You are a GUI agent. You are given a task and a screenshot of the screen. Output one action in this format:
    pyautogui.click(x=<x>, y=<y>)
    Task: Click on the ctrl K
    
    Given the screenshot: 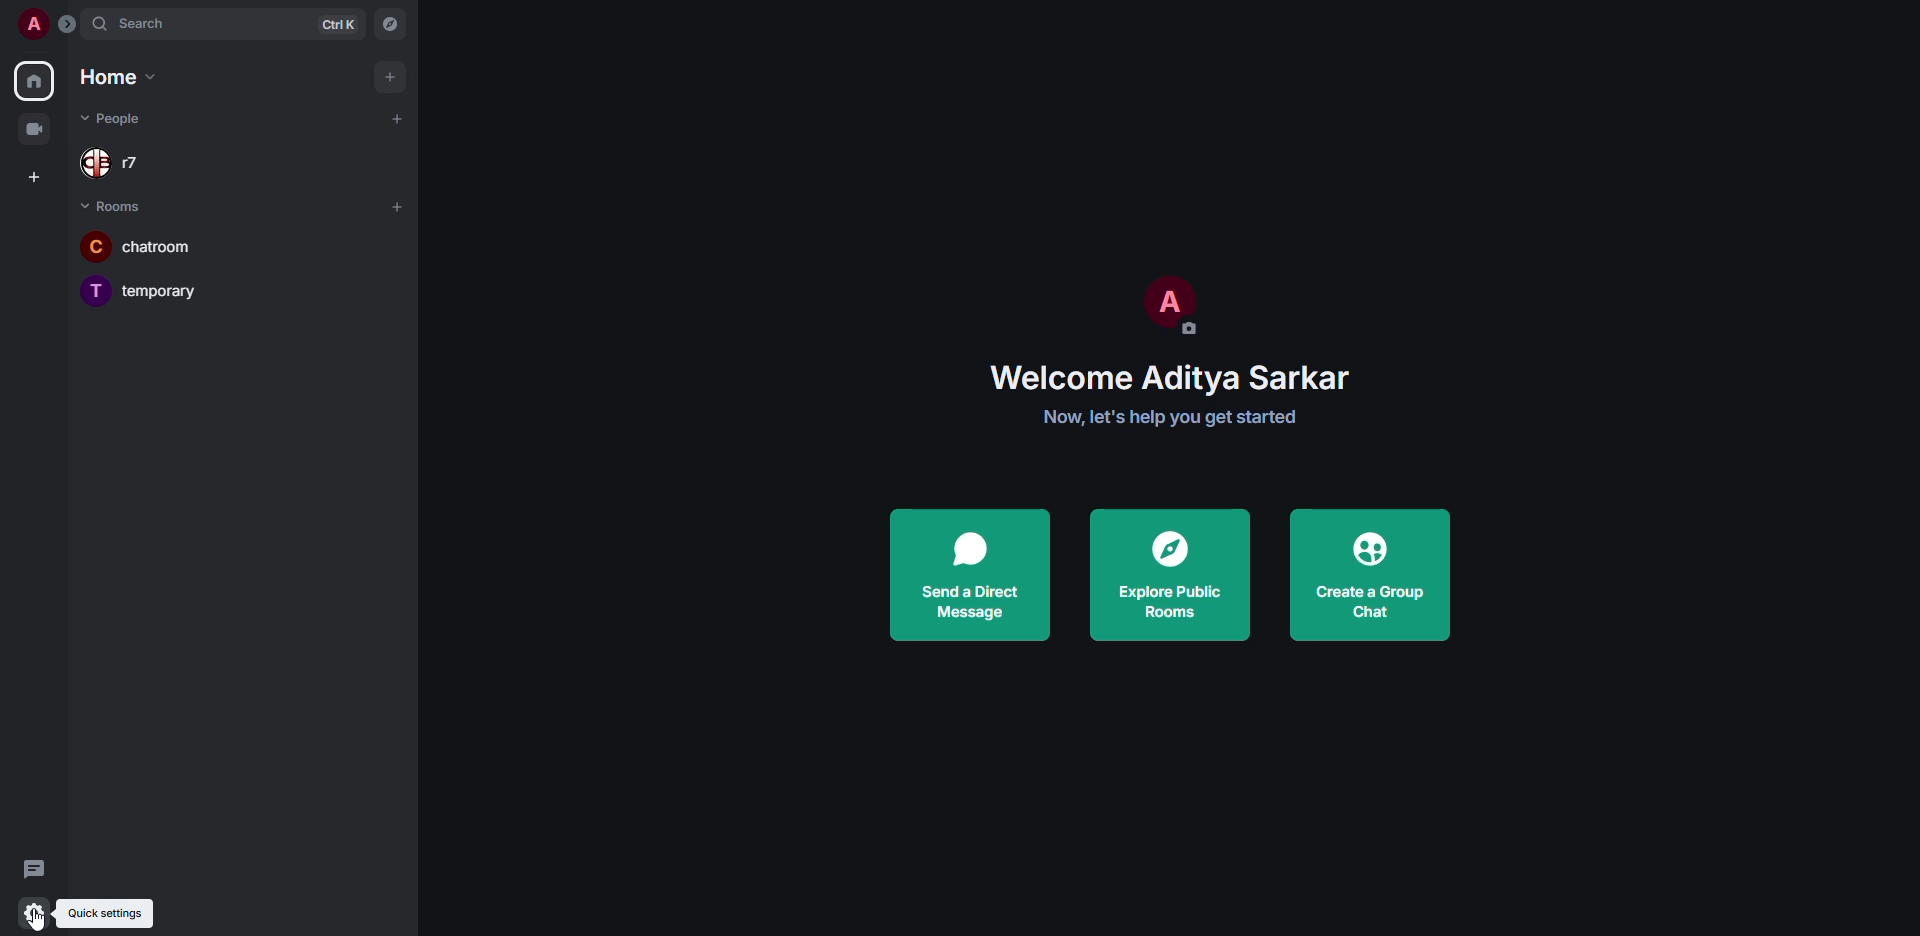 What is the action you would take?
    pyautogui.click(x=337, y=24)
    